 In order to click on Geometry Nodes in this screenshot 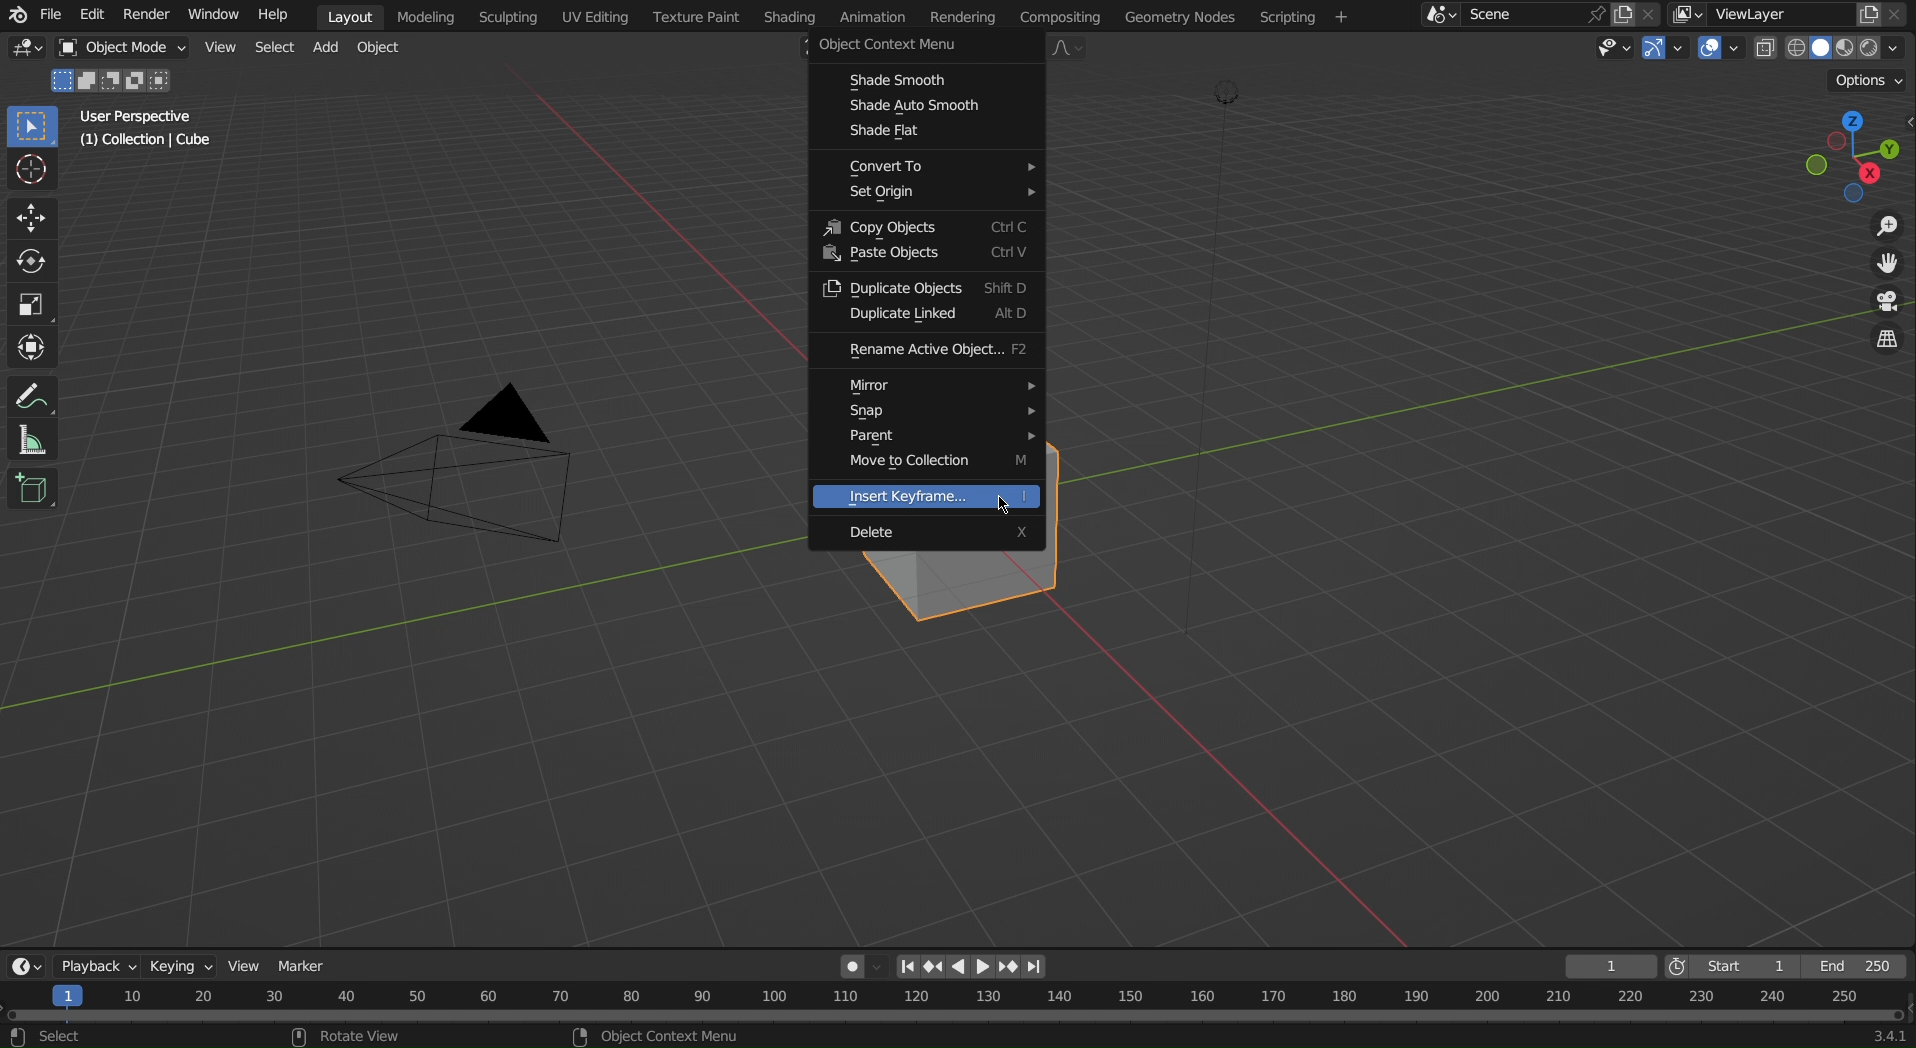, I will do `click(1179, 17)`.